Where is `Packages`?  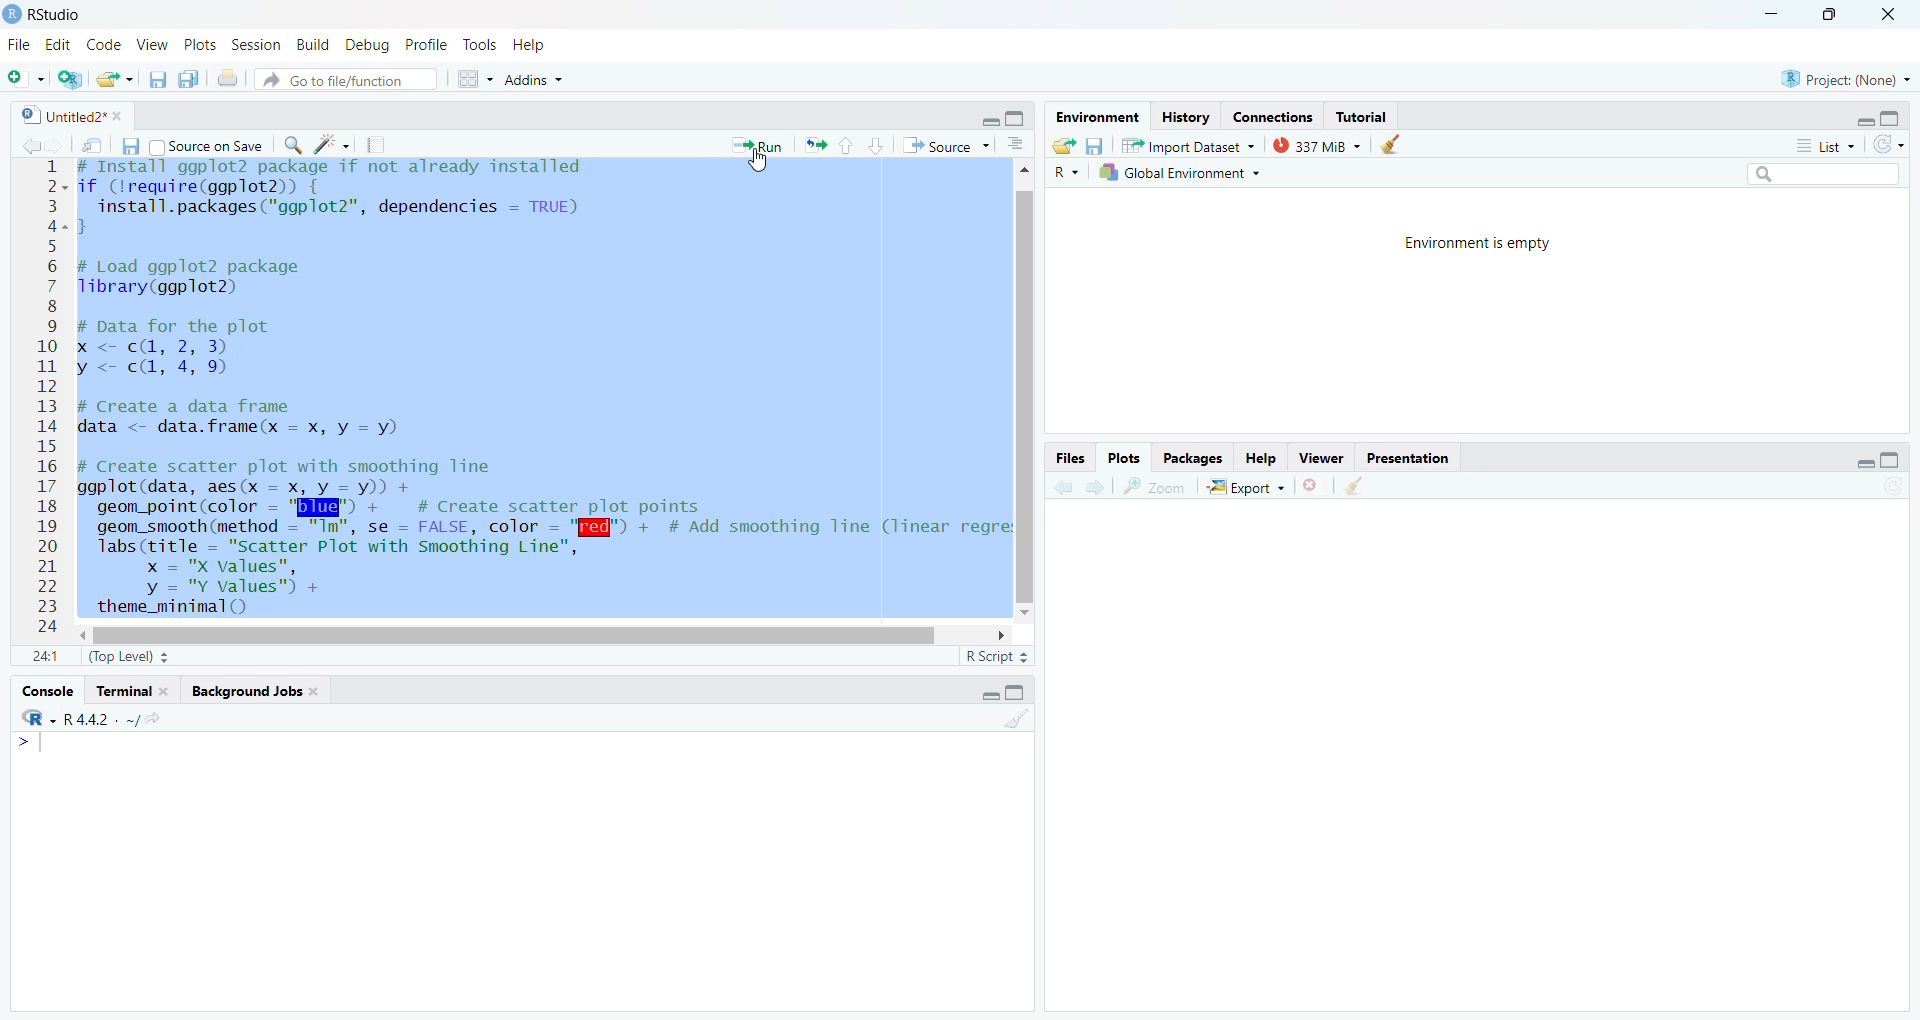
Packages is located at coordinates (1197, 459).